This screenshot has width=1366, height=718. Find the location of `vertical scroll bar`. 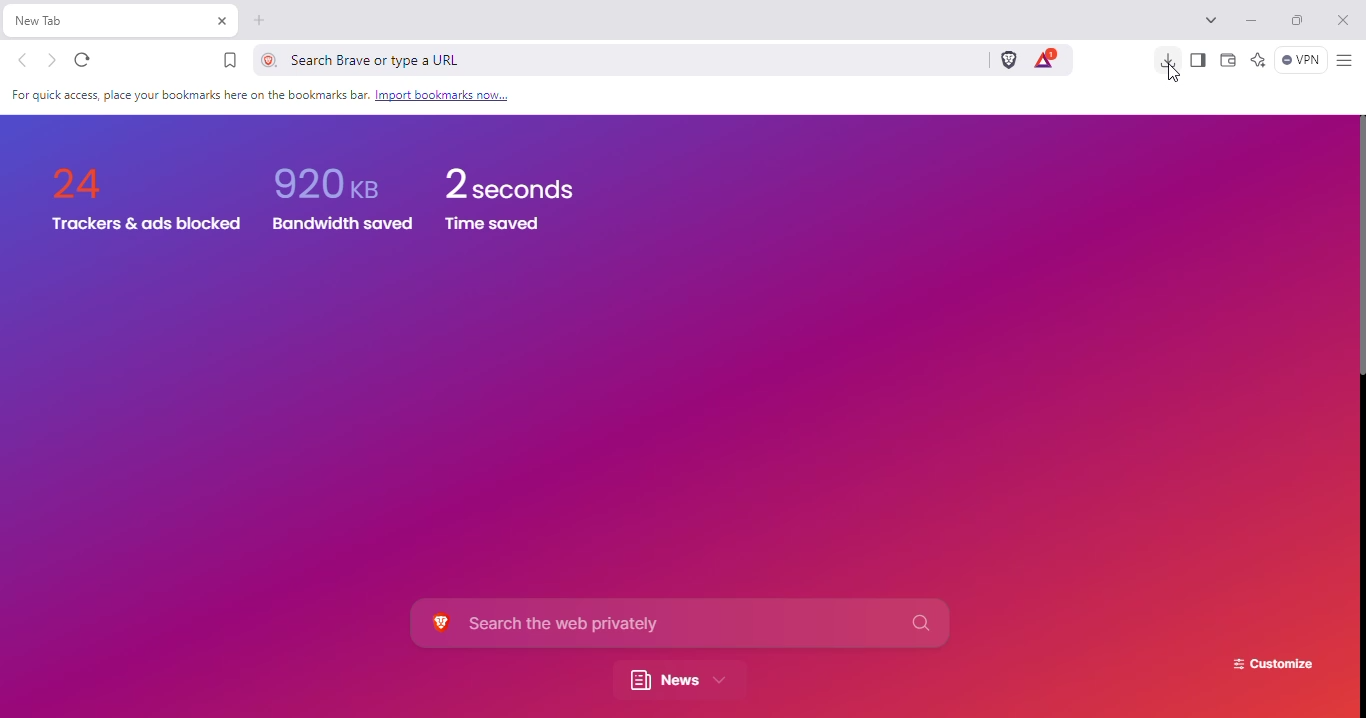

vertical scroll bar is located at coordinates (1363, 249).